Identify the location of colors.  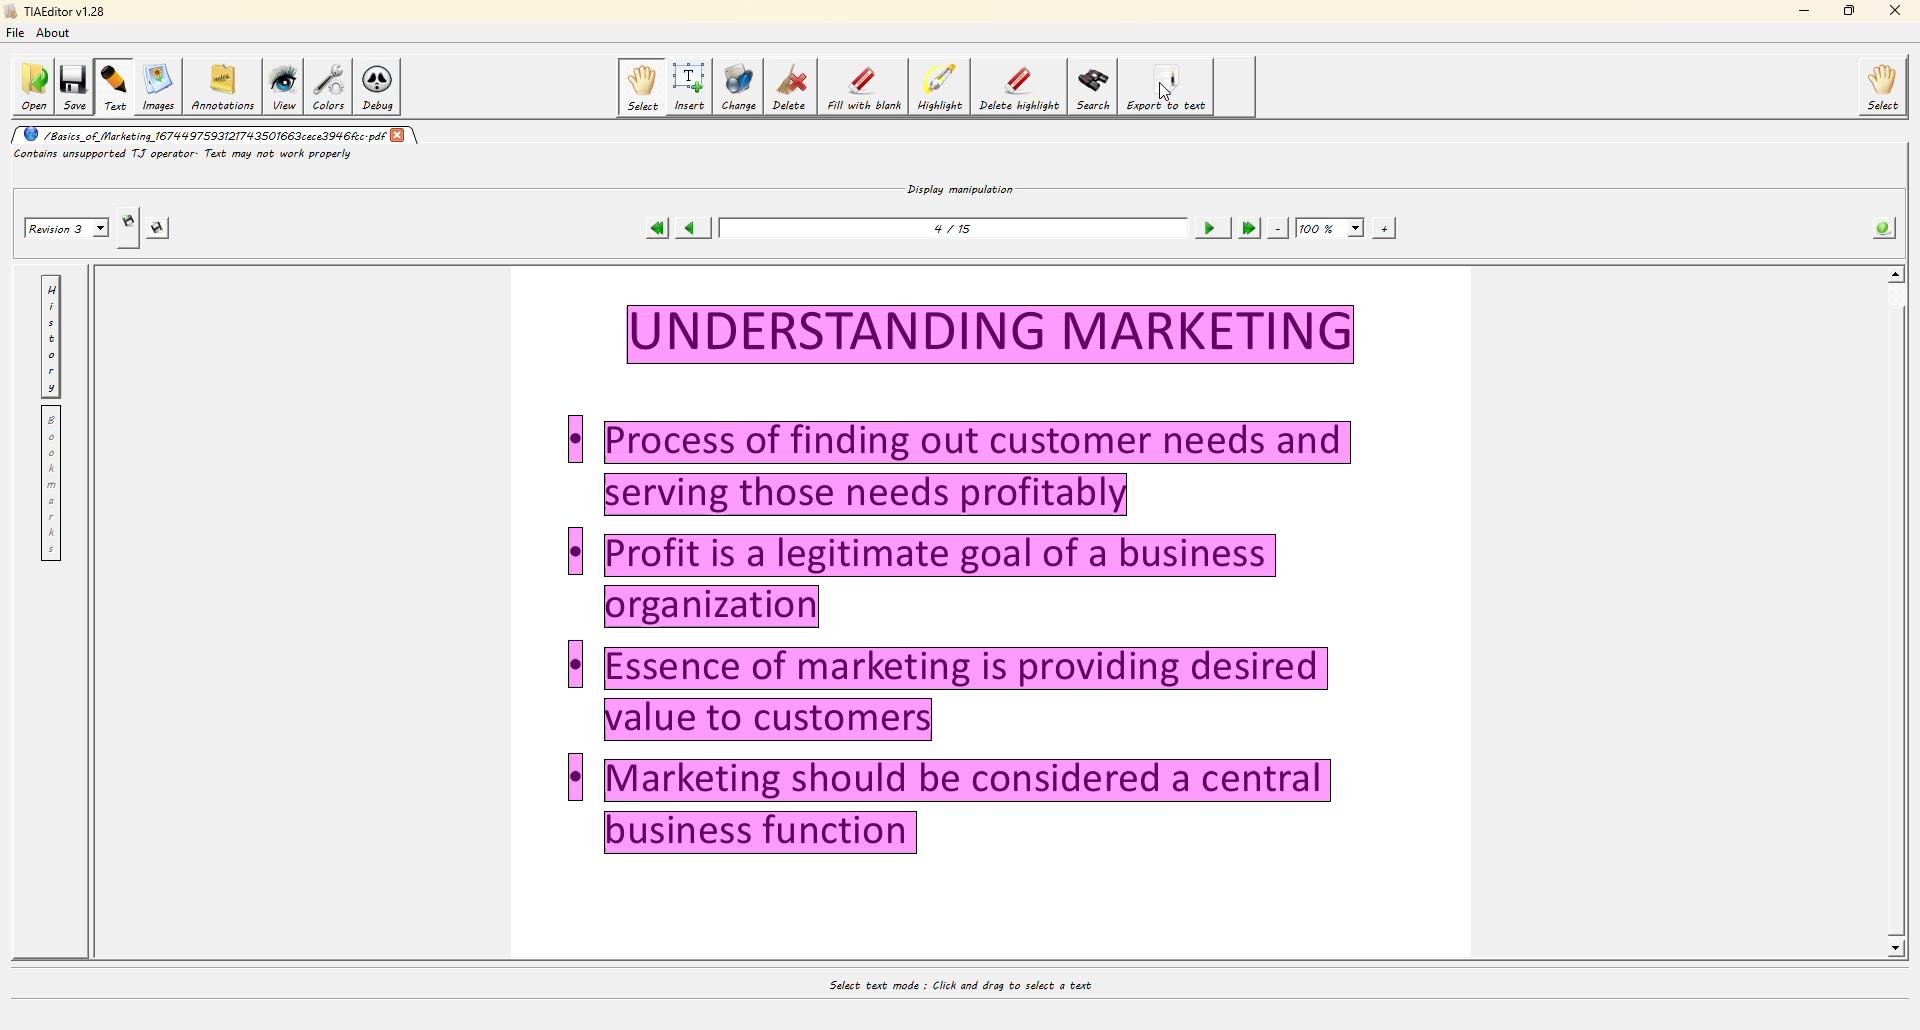
(328, 88).